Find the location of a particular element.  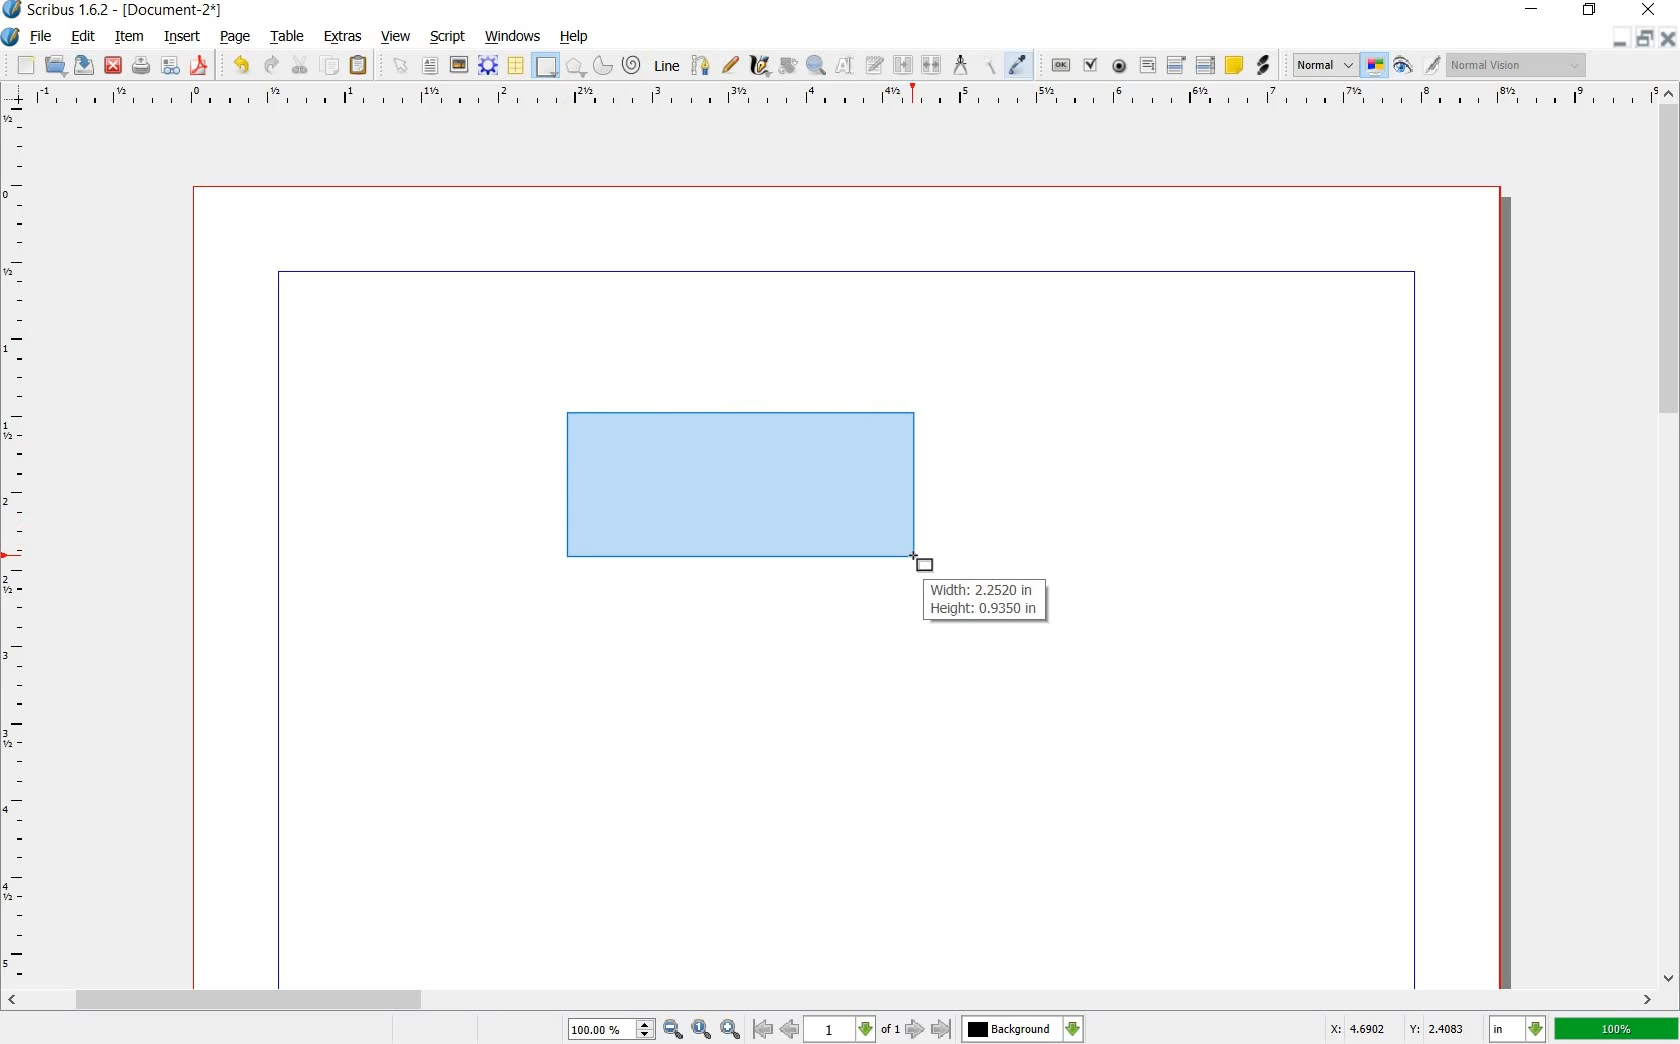

ROTATE ITEM is located at coordinates (789, 63).